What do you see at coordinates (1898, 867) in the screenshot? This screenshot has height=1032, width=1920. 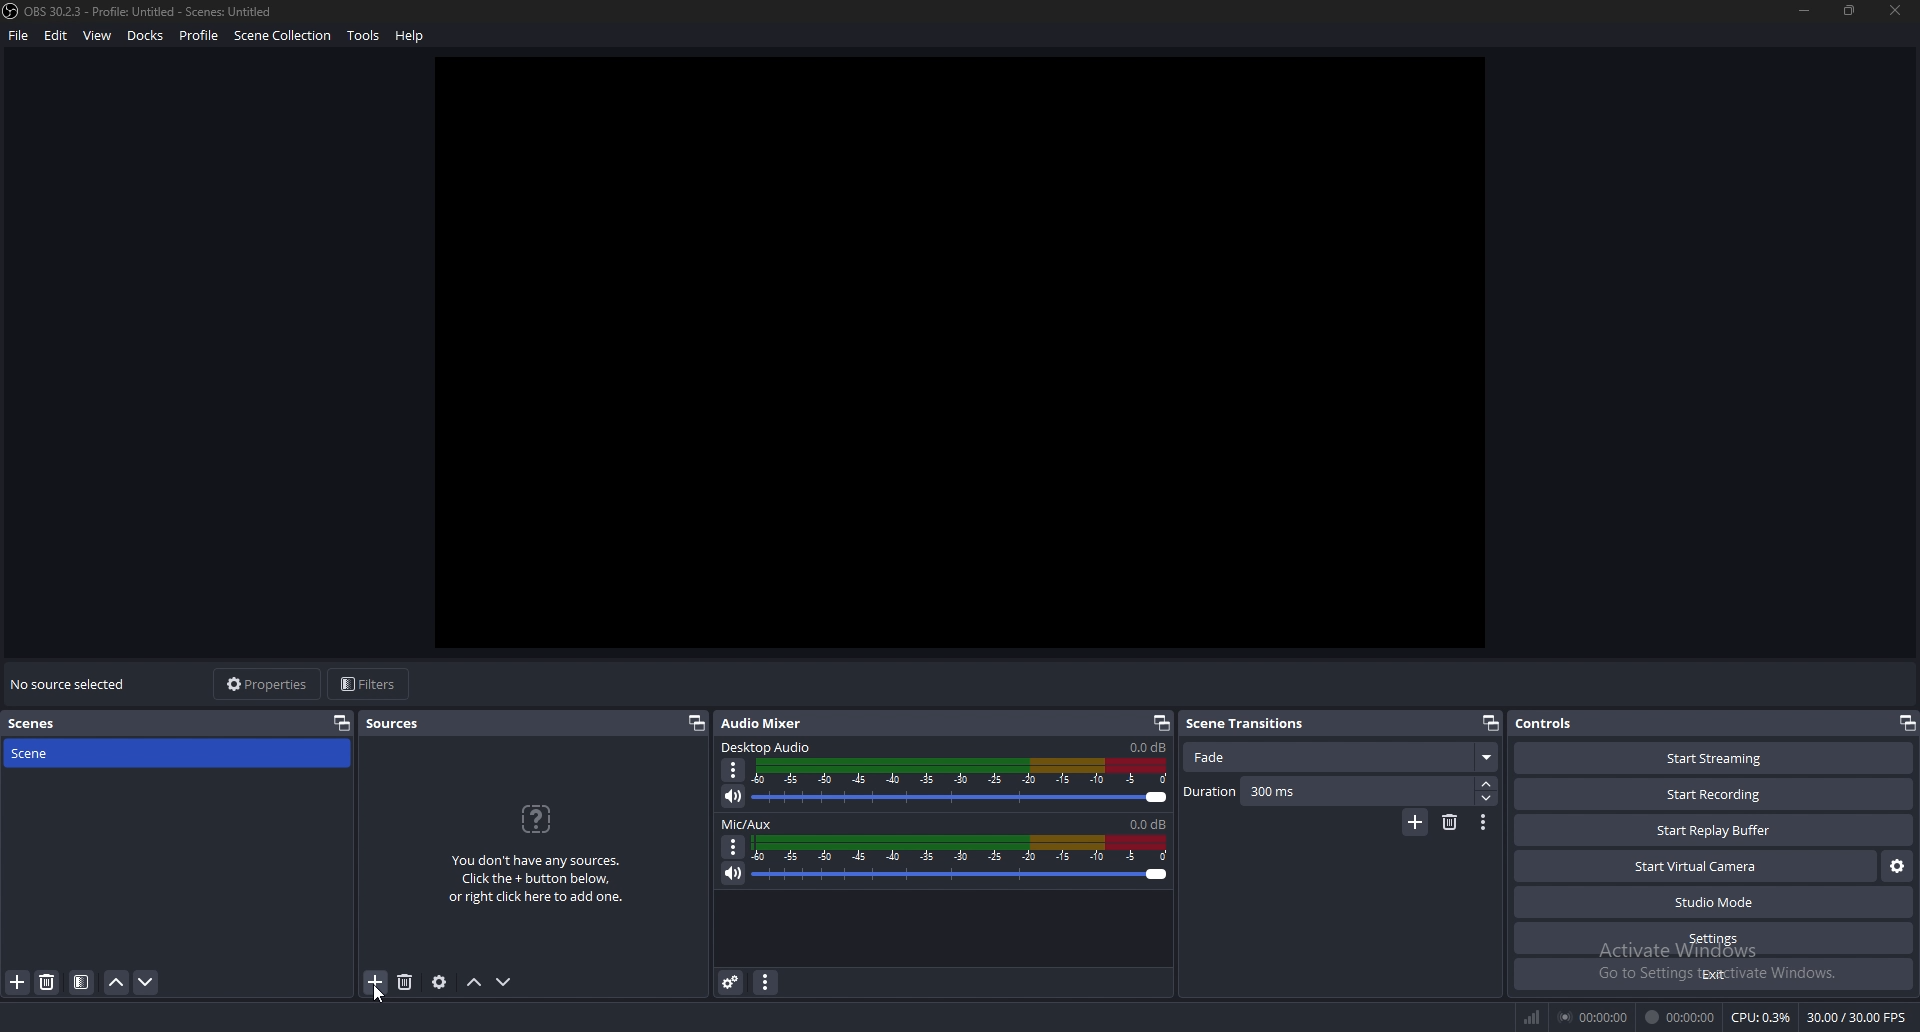 I see `configure virtual camera` at bounding box center [1898, 867].